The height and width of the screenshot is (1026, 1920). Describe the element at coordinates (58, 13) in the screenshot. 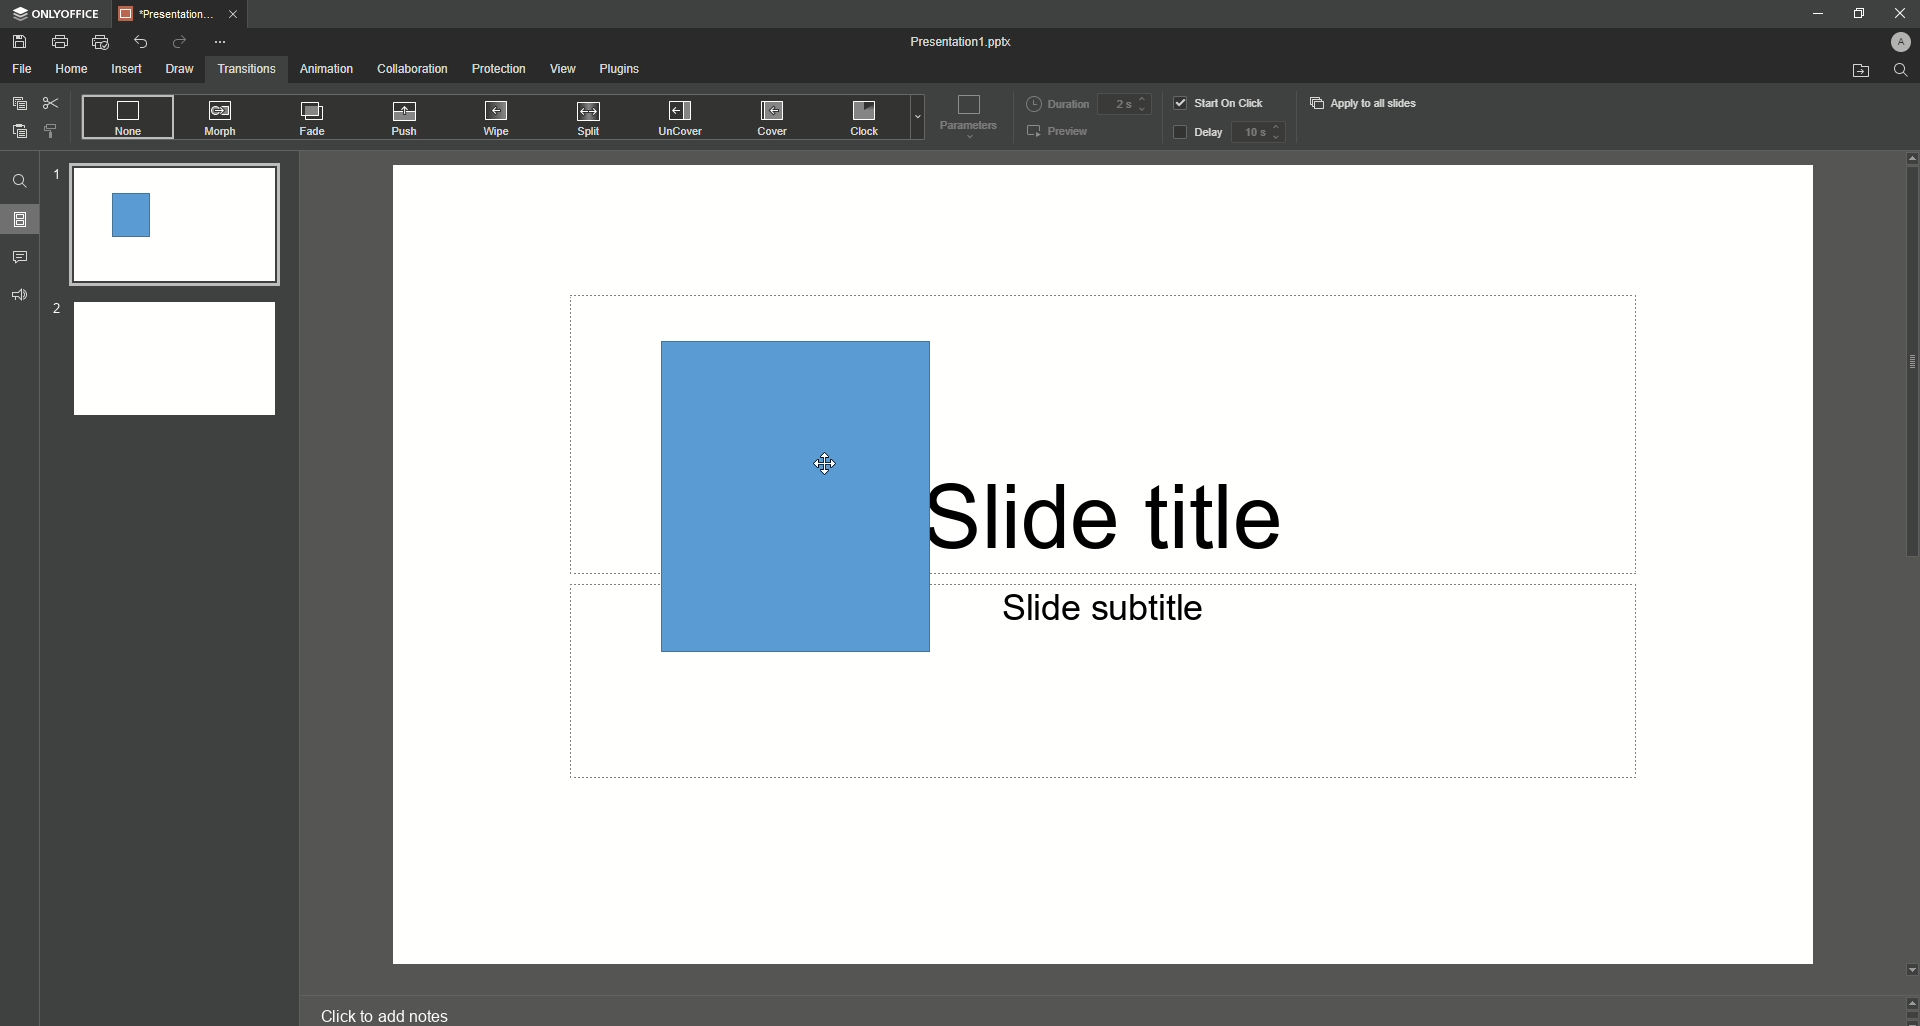

I see `ONLYOFFICE` at that location.